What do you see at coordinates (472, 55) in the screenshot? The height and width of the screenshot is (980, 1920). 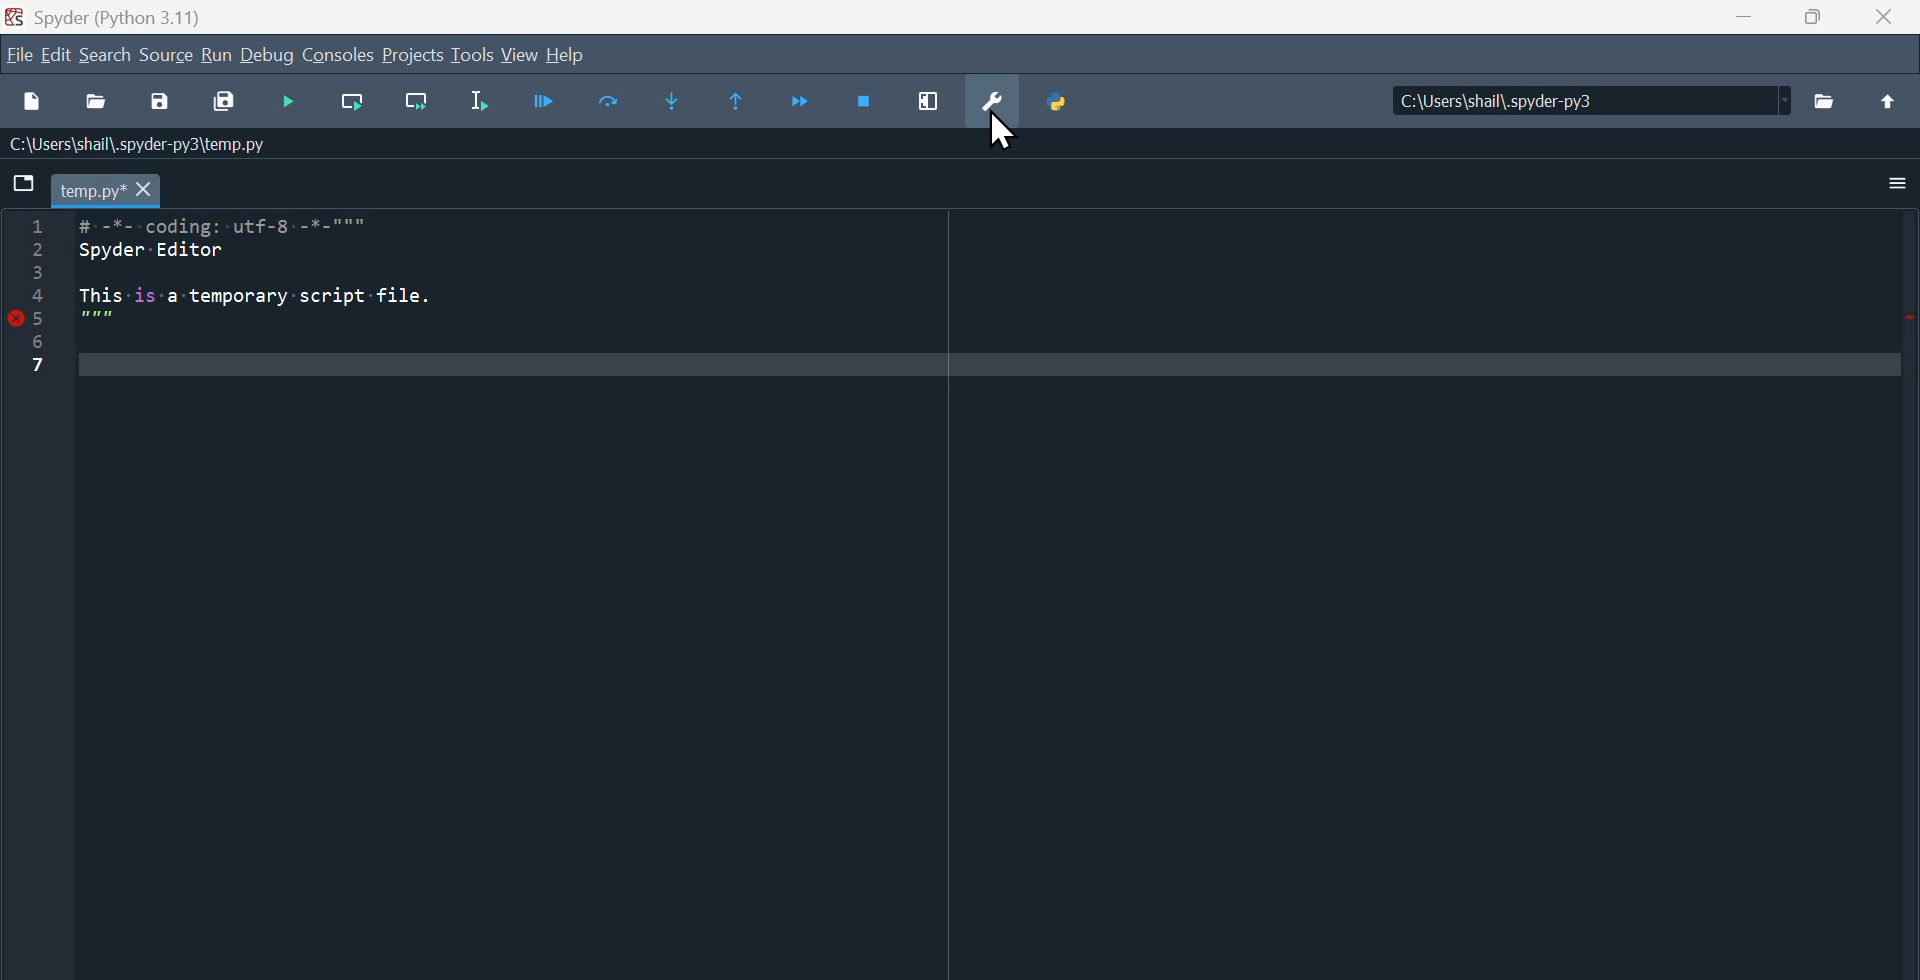 I see `tools` at bounding box center [472, 55].